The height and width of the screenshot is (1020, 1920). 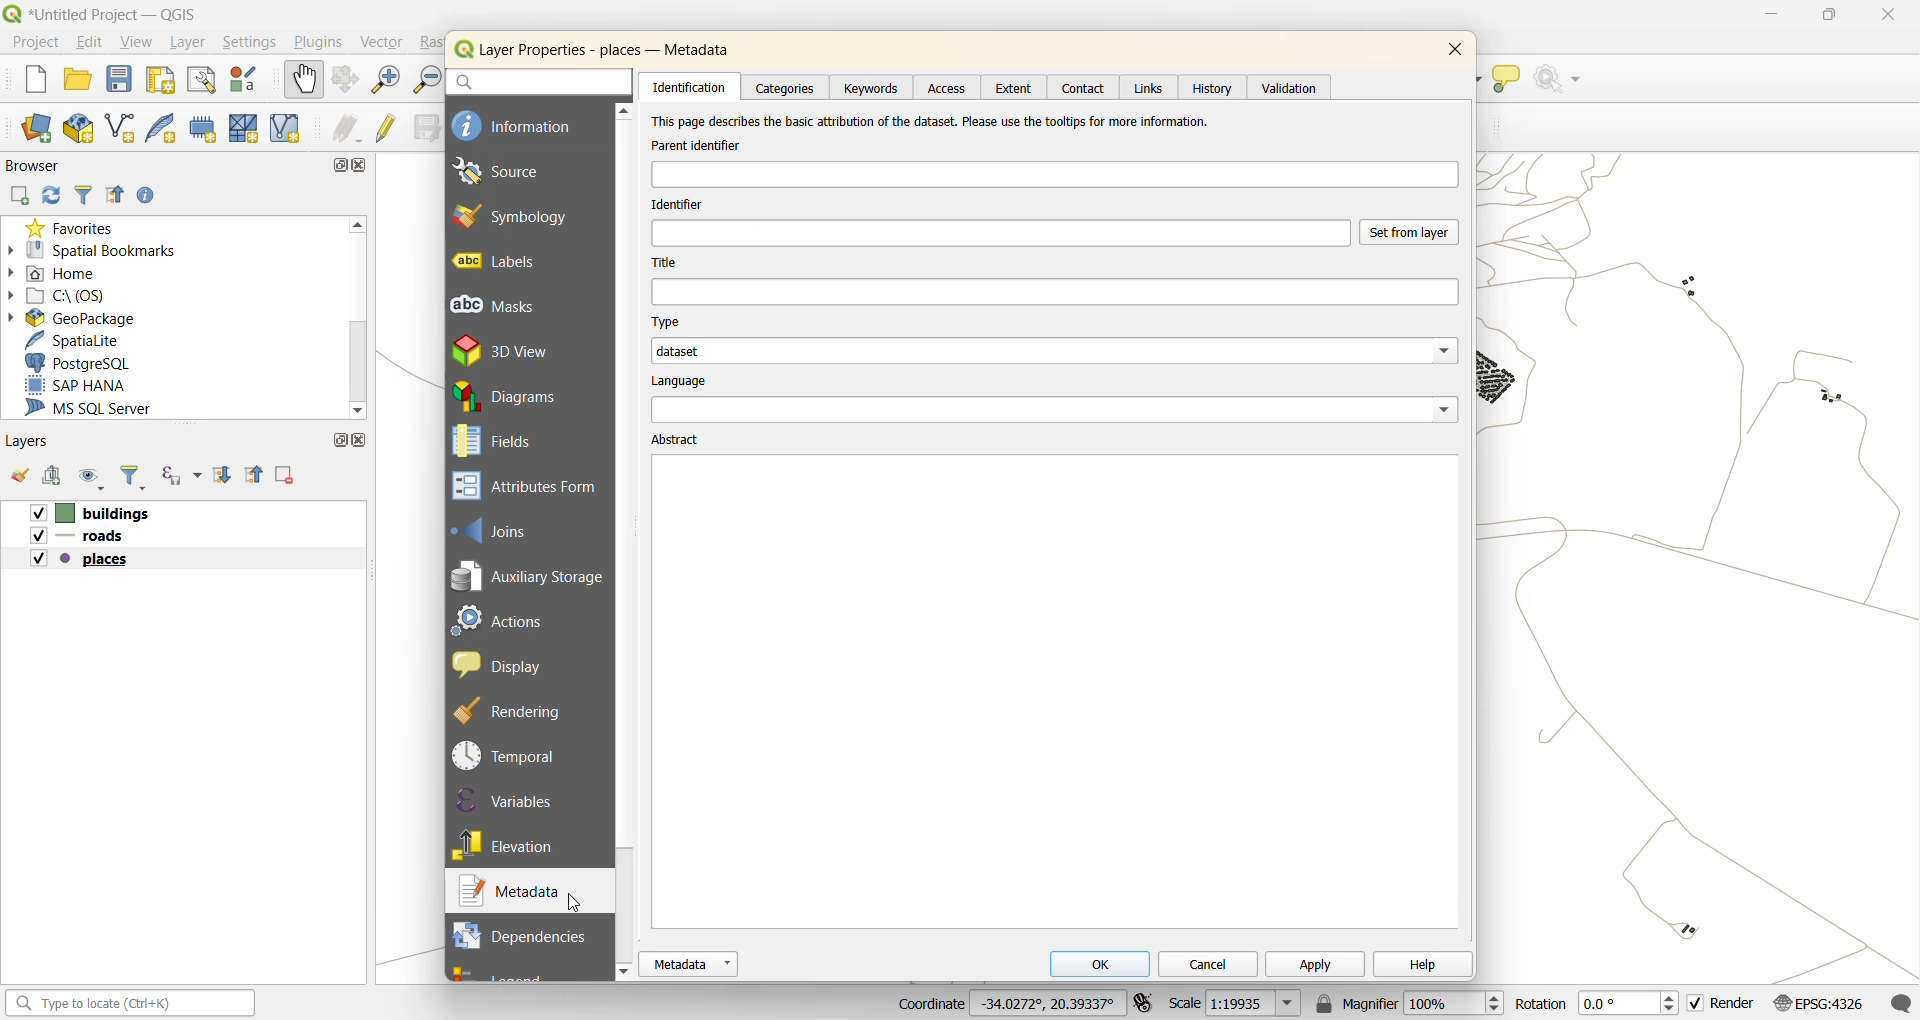 What do you see at coordinates (524, 485) in the screenshot?
I see `attribute forms` at bounding box center [524, 485].